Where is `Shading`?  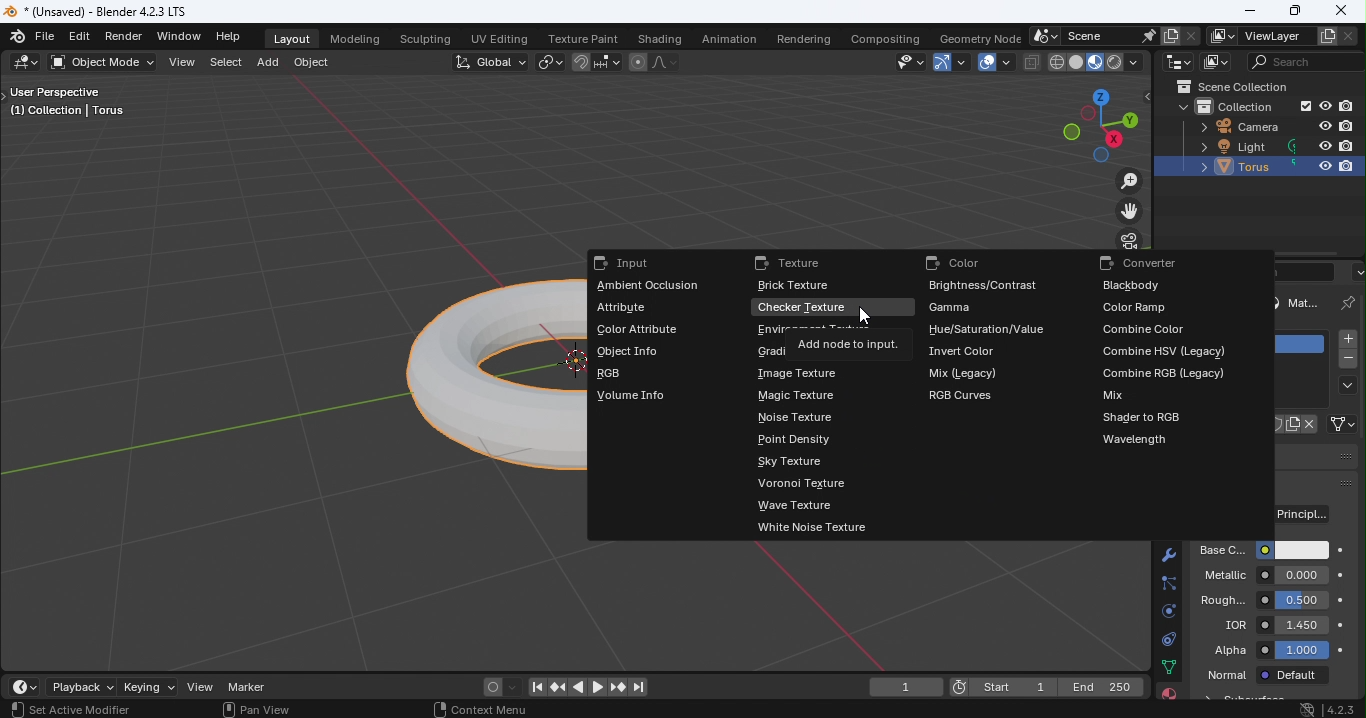
Shading is located at coordinates (1135, 60).